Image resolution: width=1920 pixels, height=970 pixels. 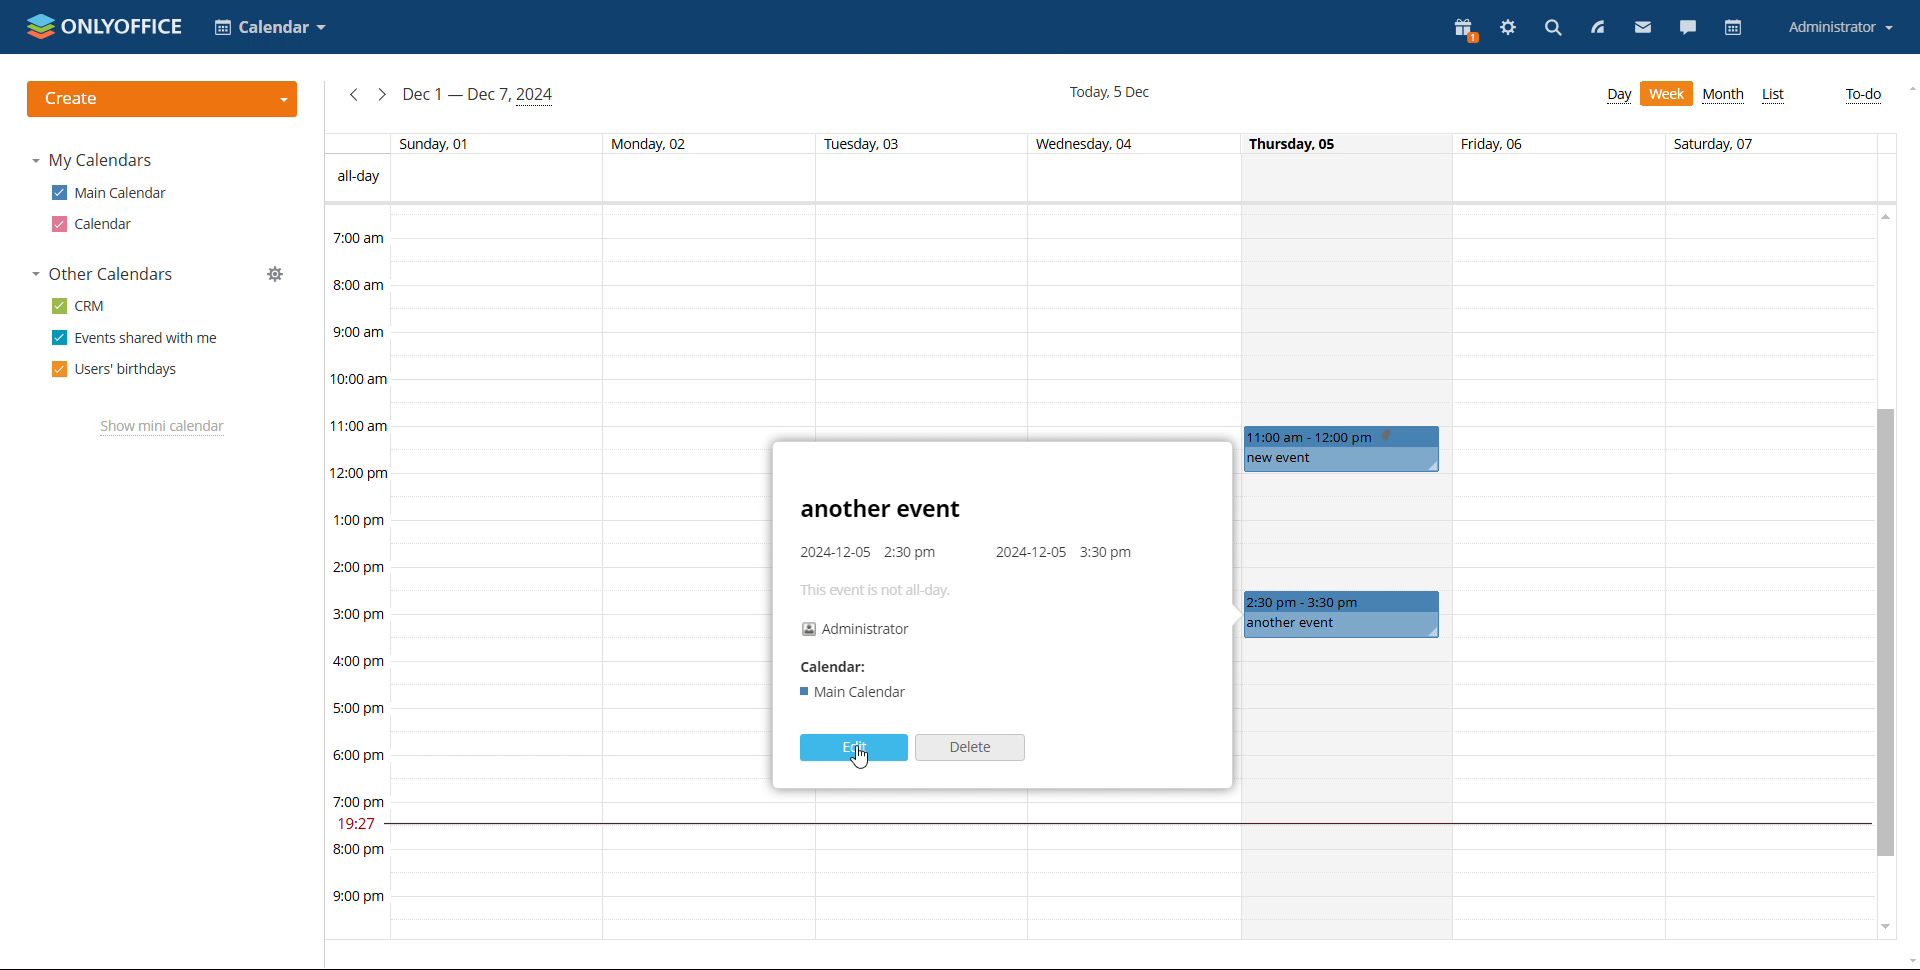 I want to click on scroll down, so click(x=1884, y=926).